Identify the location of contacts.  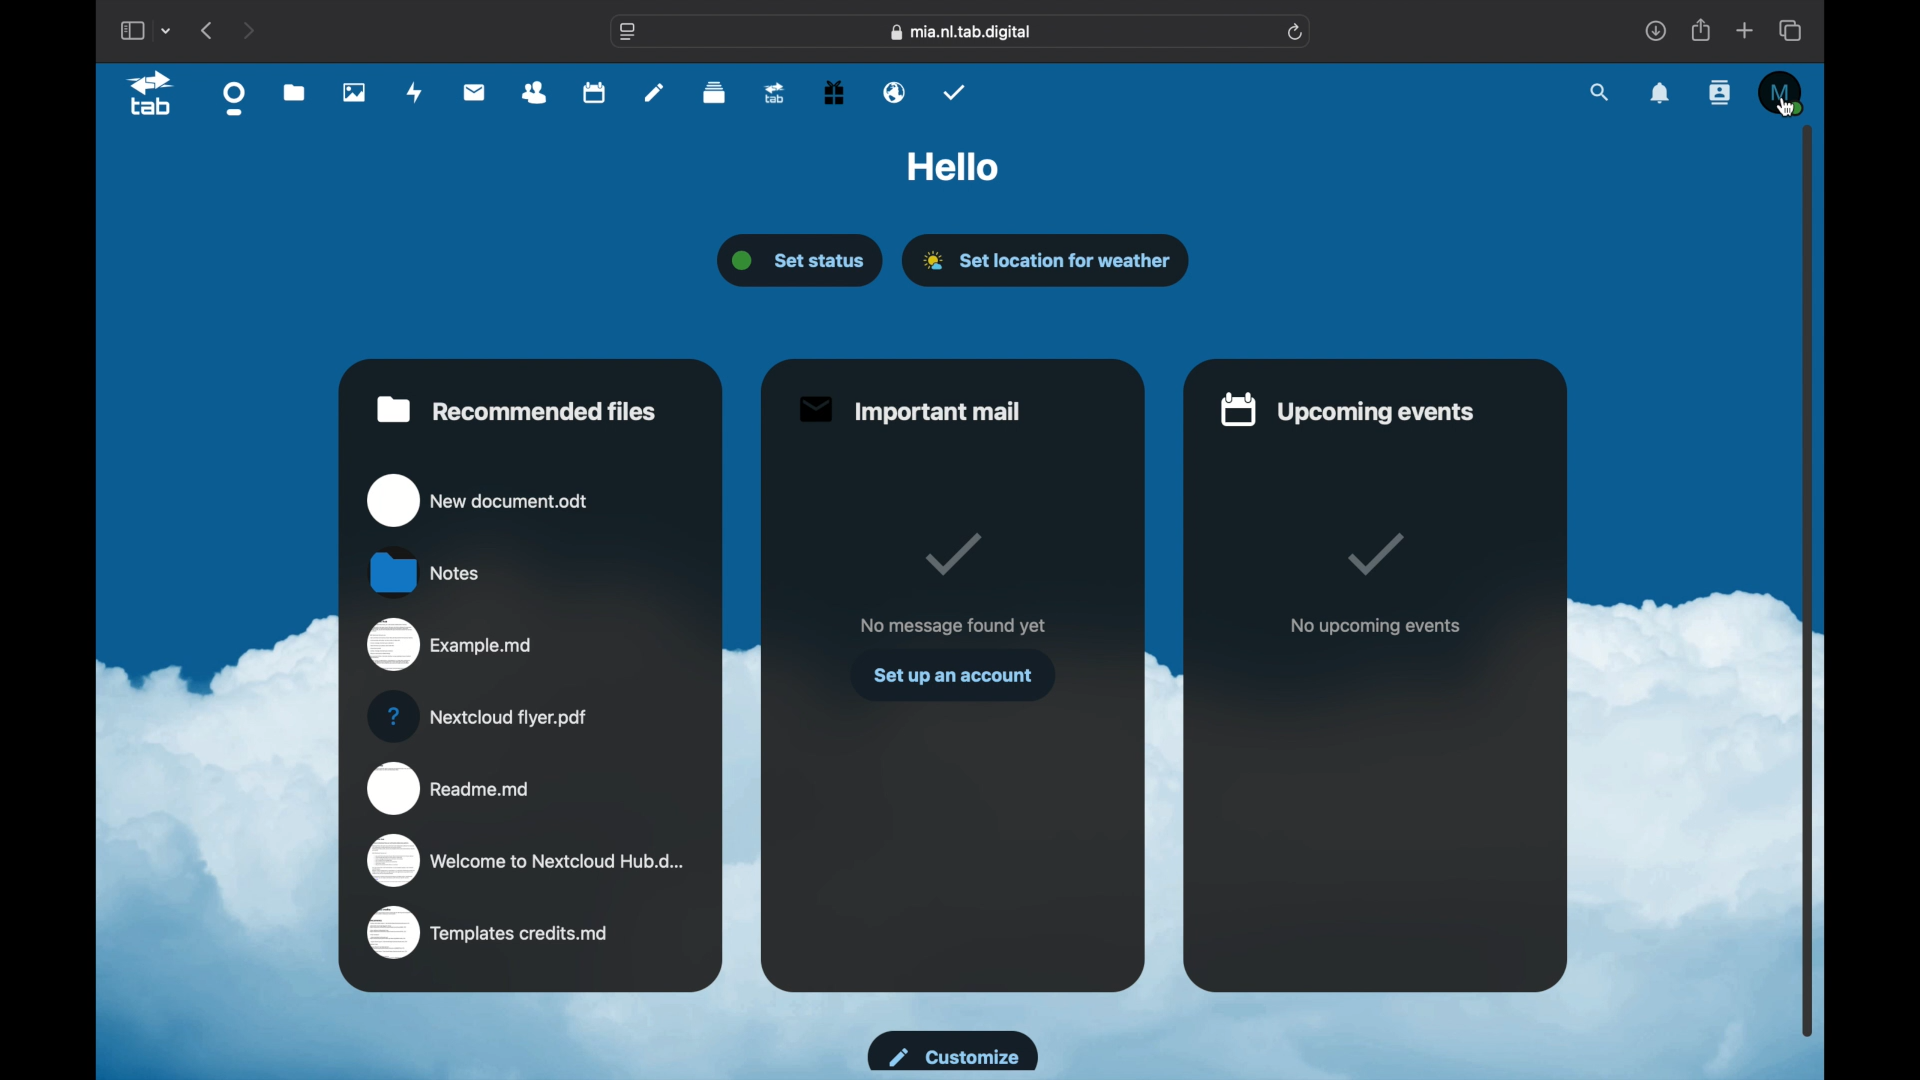
(536, 94).